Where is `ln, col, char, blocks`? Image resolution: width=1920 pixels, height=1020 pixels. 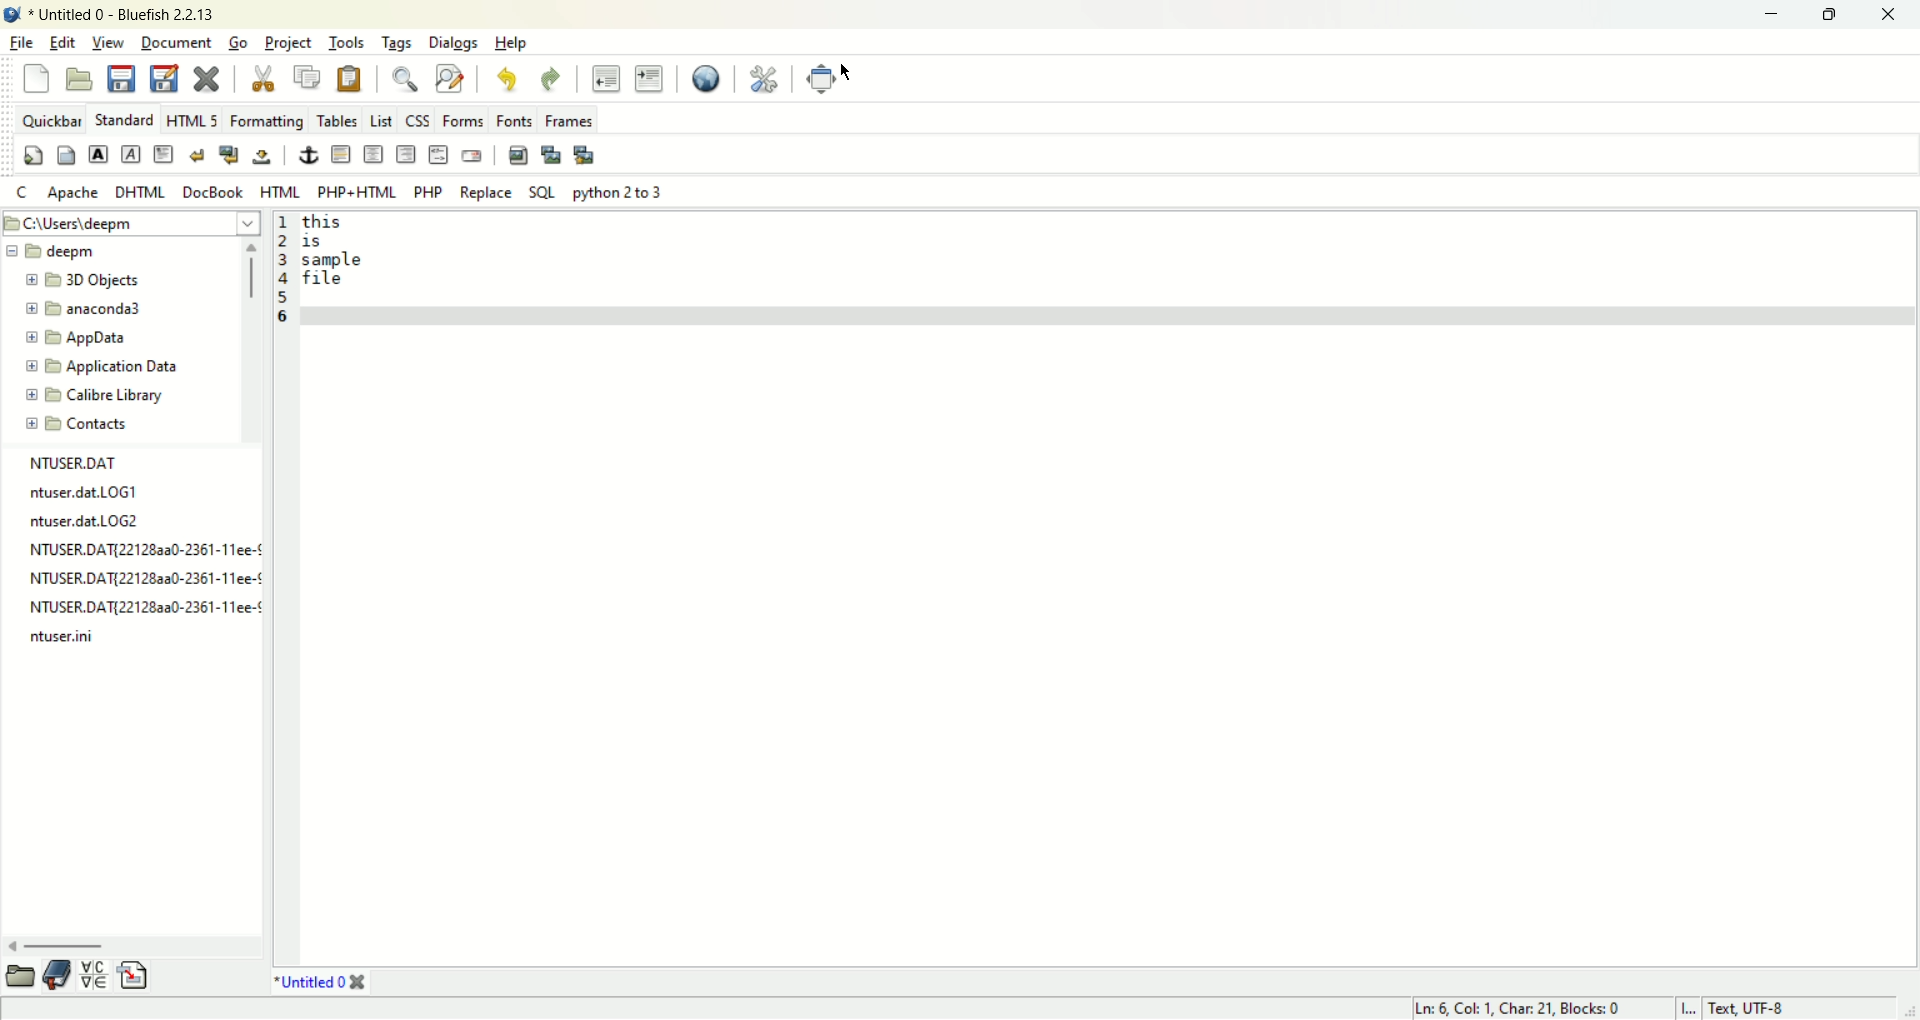
ln, col, char, blocks is located at coordinates (1511, 1008).